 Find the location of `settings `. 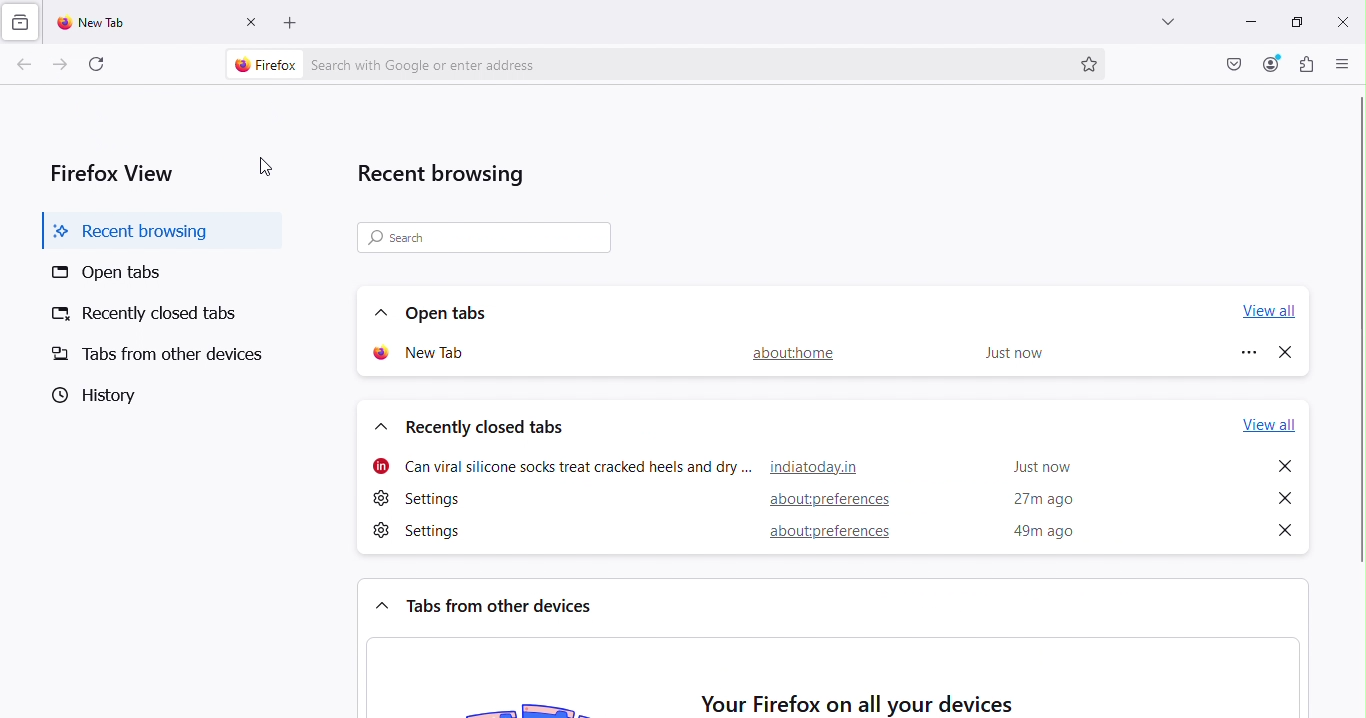

settings  is located at coordinates (413, 534).